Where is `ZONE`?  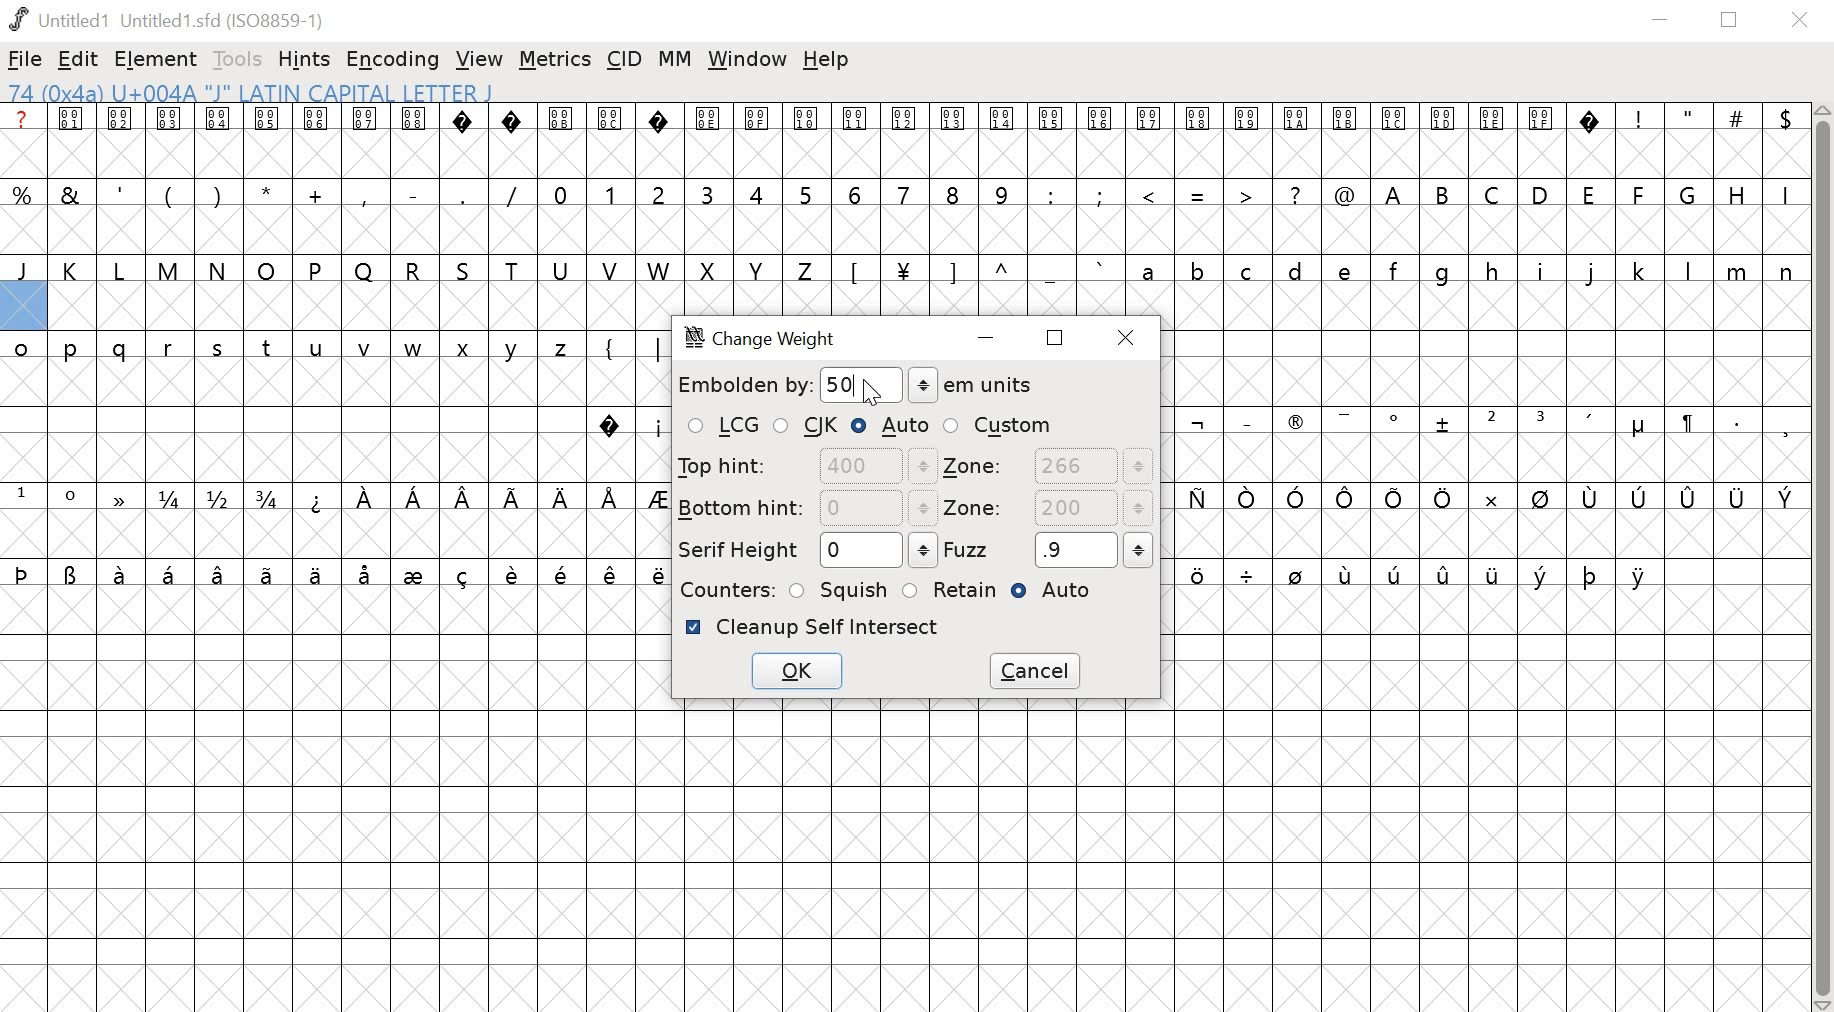
ZONE is located at coordinates (1048, 467).